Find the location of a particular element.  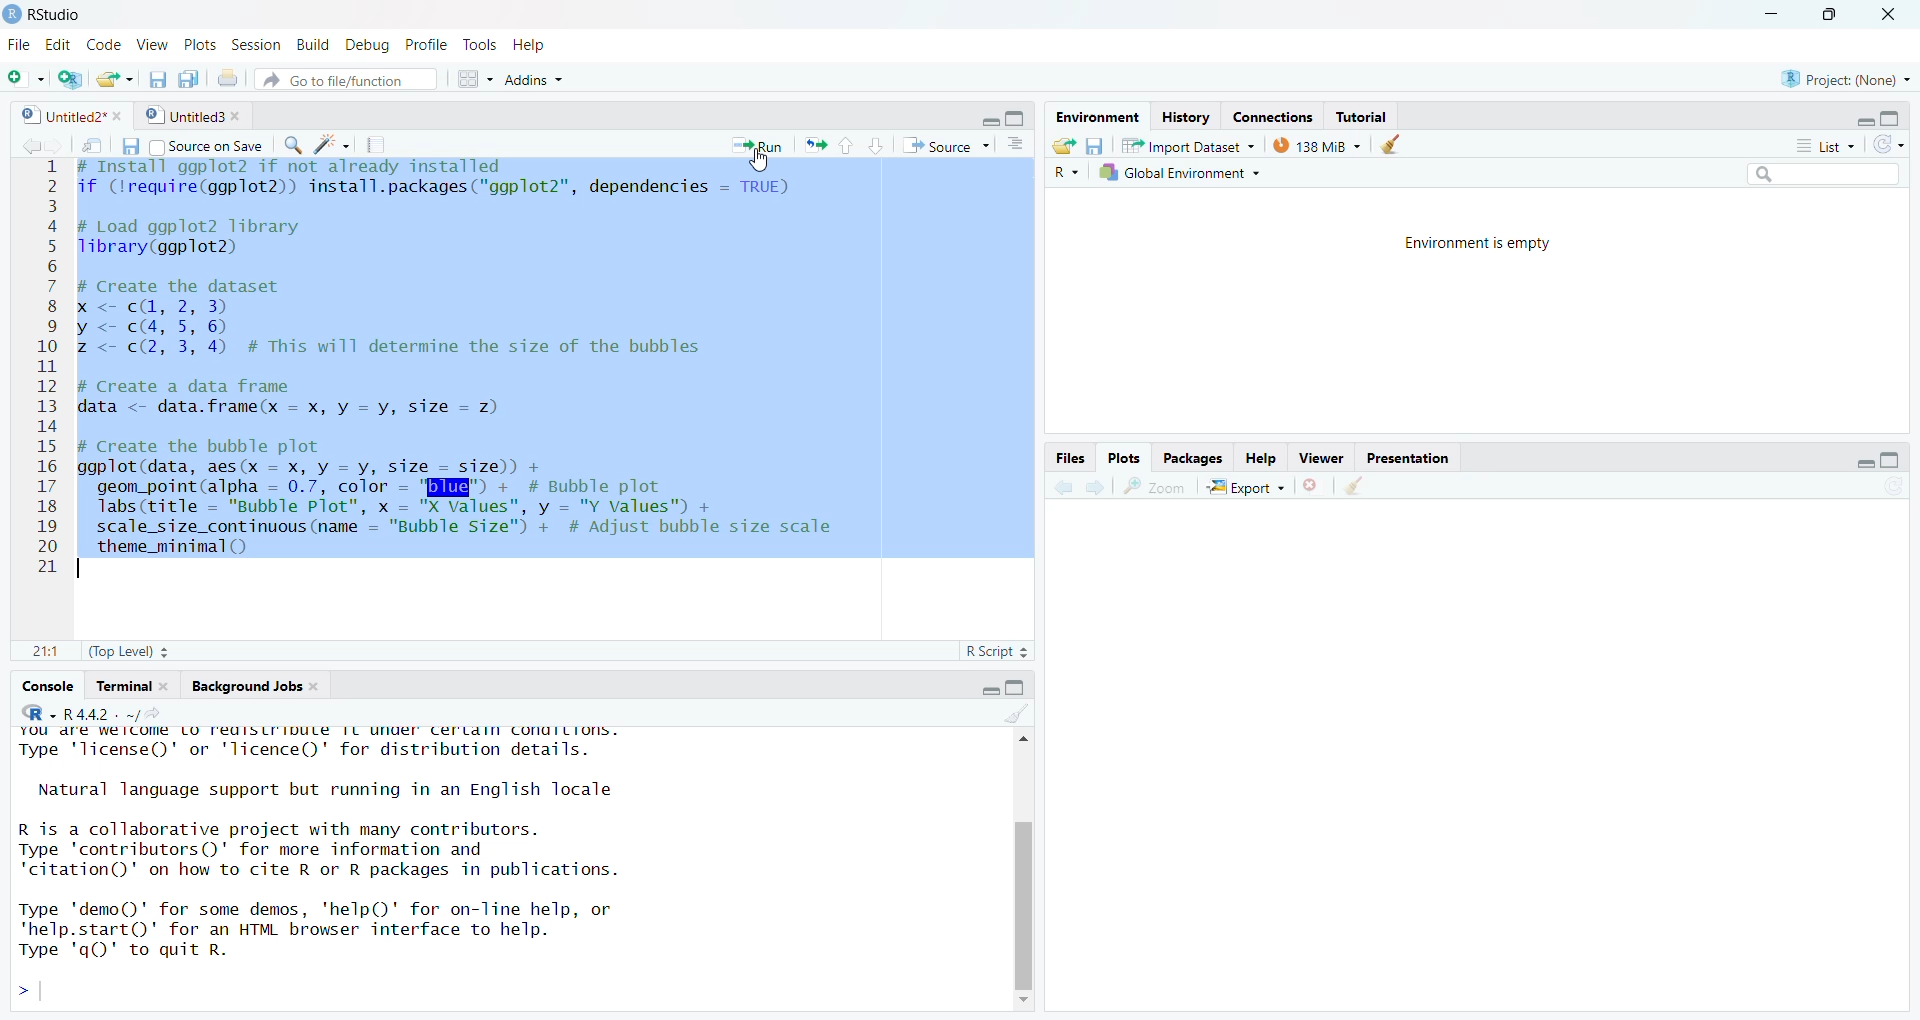

 is located at coordinates (16, 46).